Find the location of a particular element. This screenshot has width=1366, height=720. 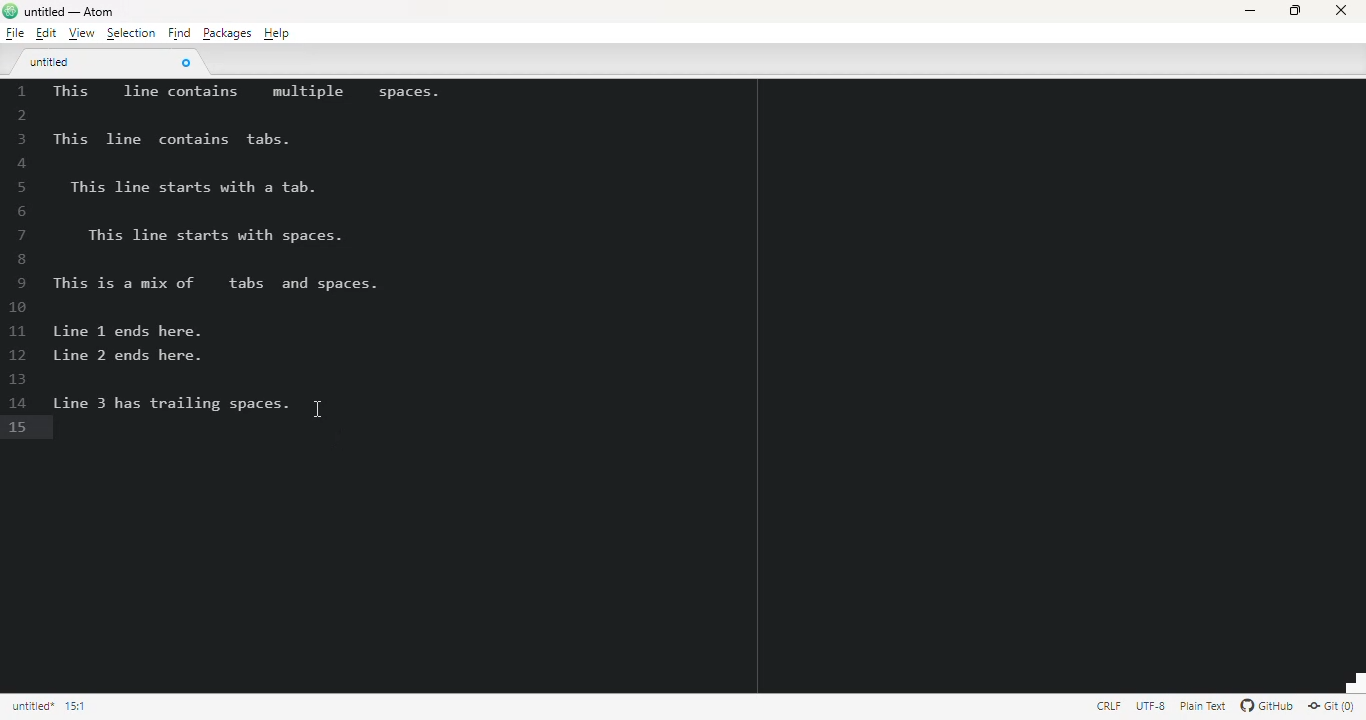

file uses CRLF file endings is located at coordinates (1109, 705).